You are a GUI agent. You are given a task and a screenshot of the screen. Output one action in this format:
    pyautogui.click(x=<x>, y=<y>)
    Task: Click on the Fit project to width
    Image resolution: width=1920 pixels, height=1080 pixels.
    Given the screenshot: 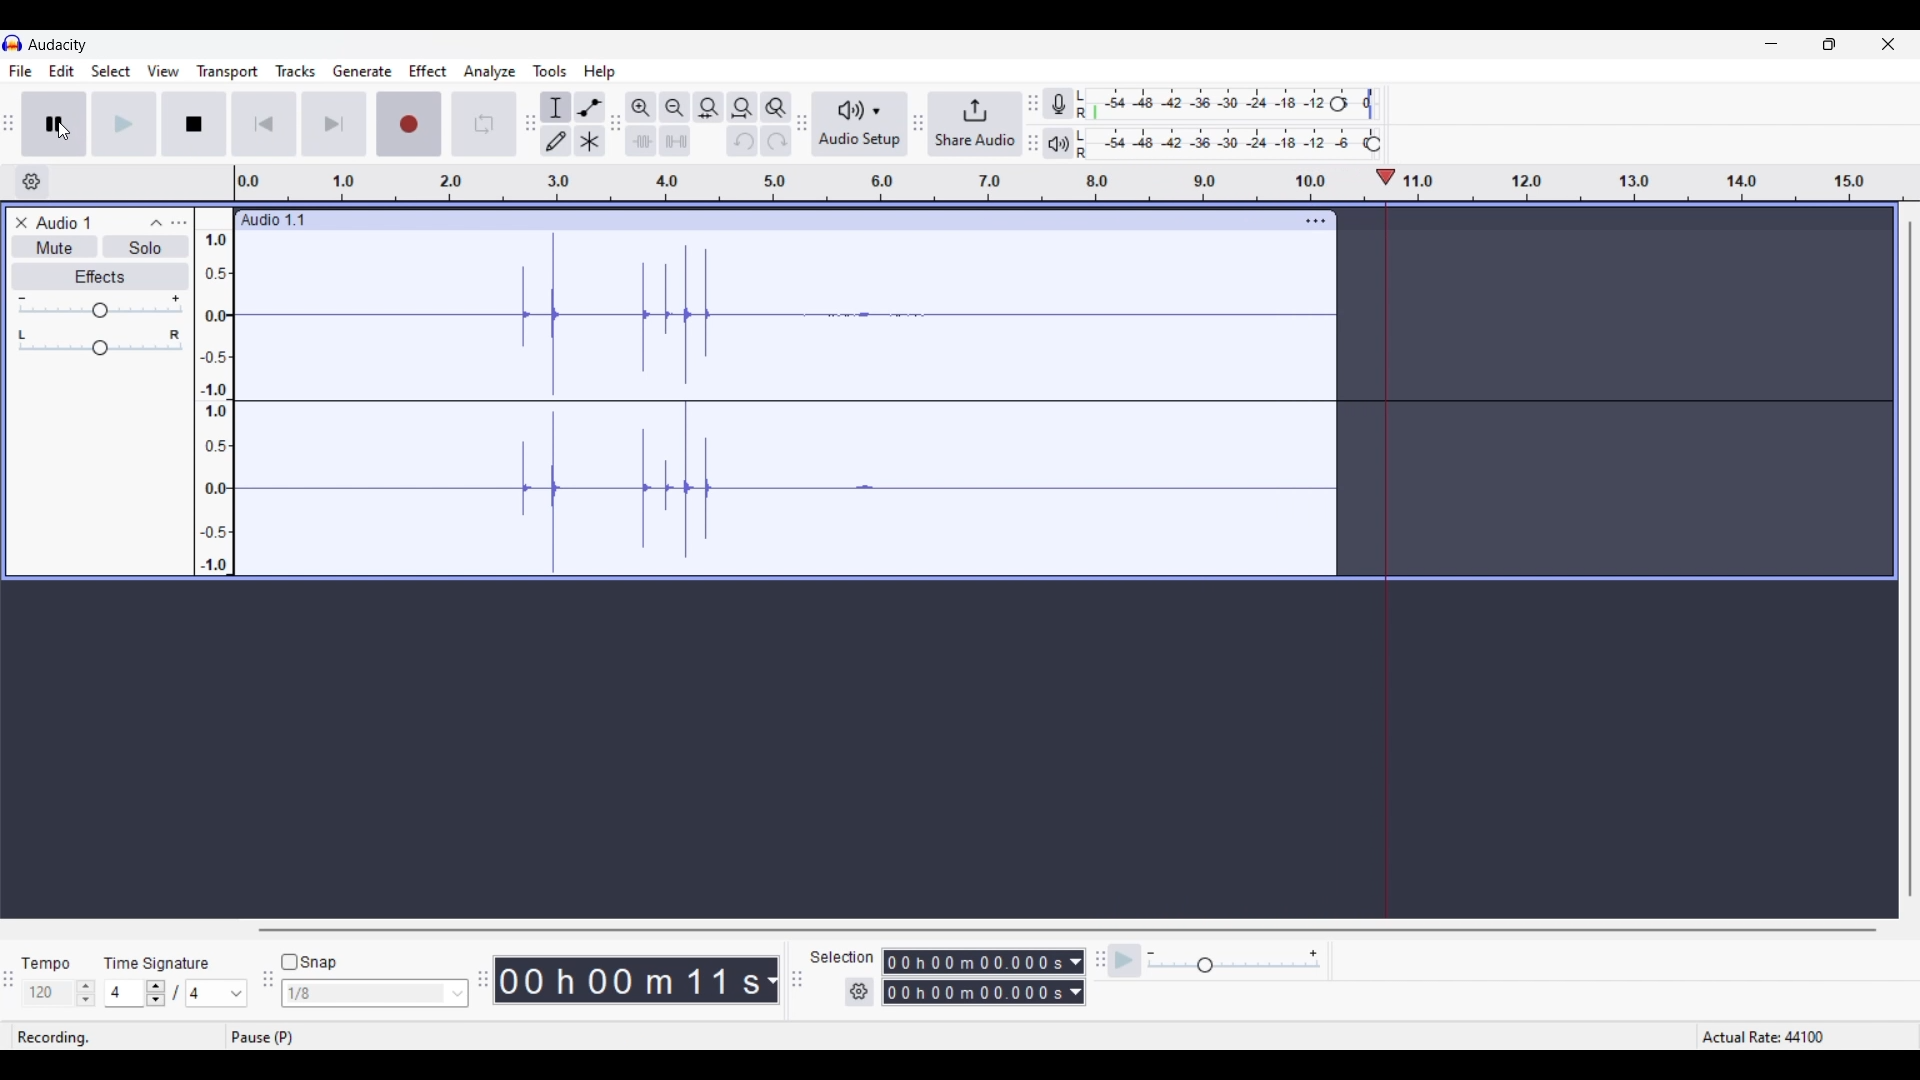 What is the action you would take?
    pyautogui.click(x=742, y=108)
    